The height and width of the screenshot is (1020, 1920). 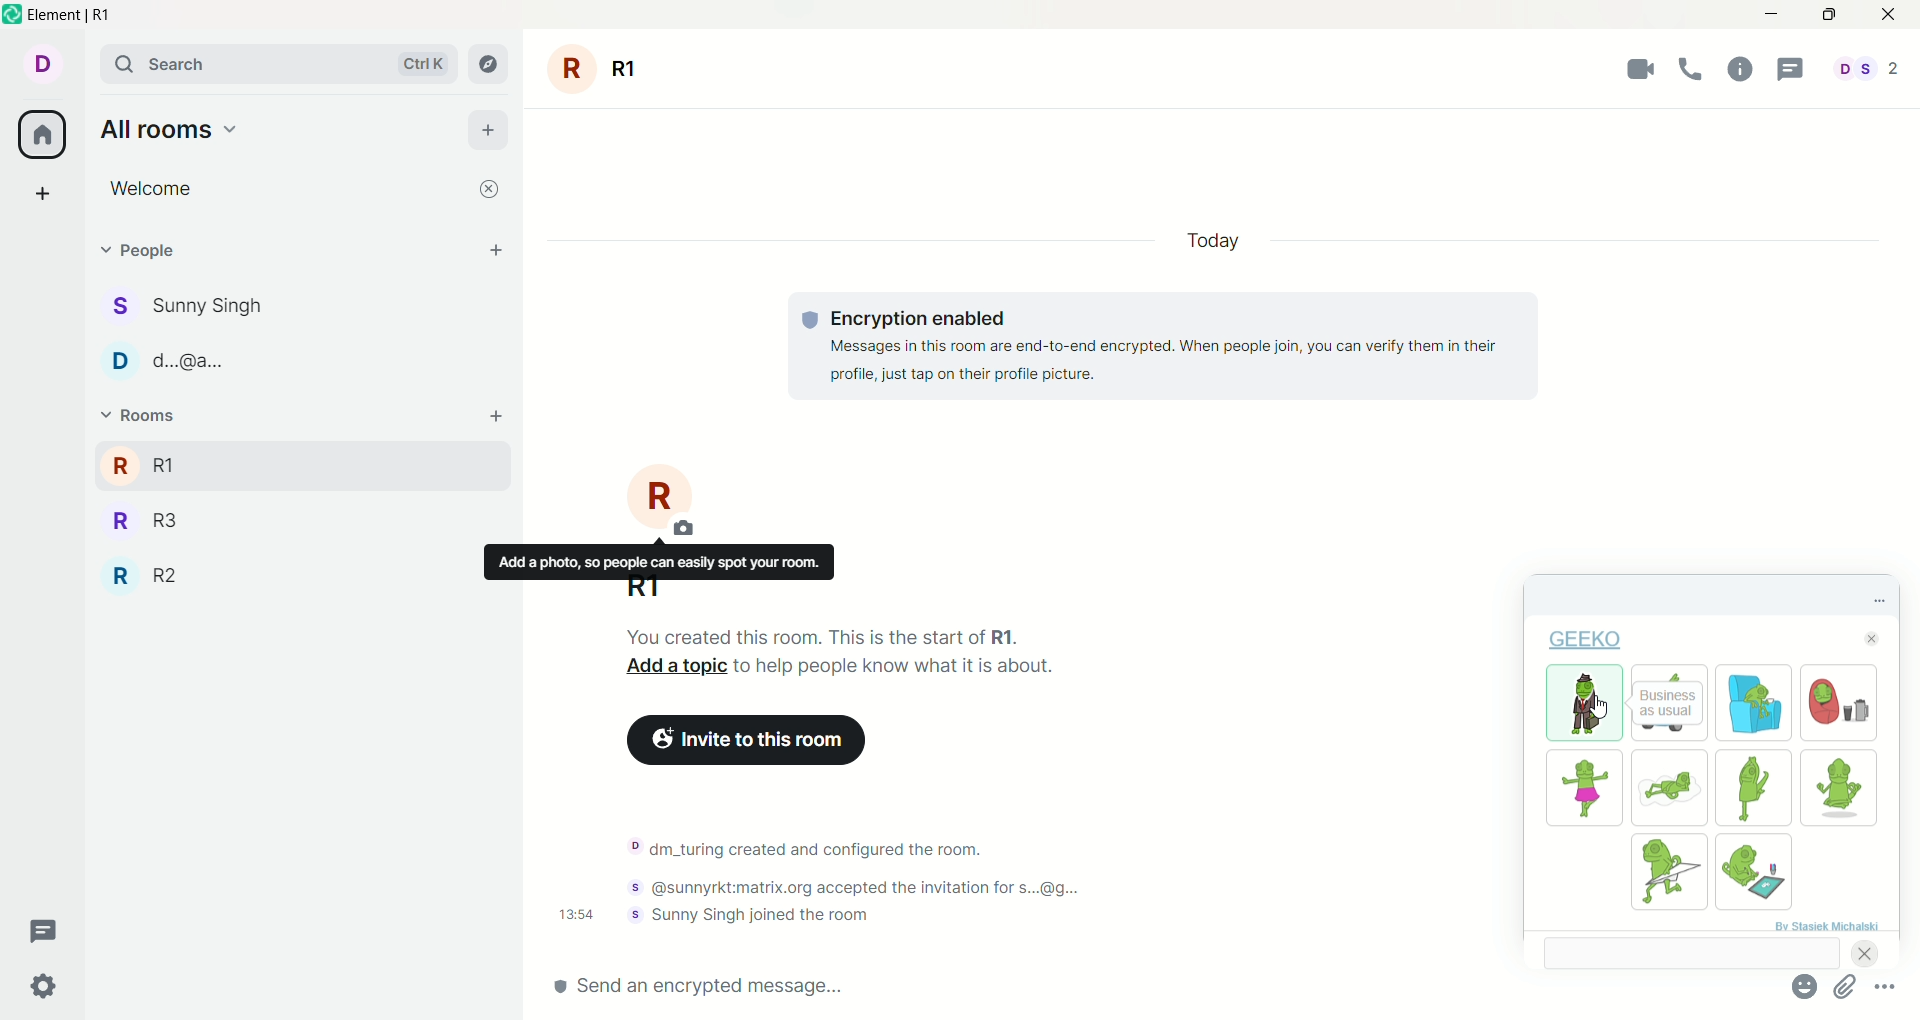 What do you see at coordinates (1884, 986) in the screenshot?
I see `More options` at bounding box center [1884, 986].